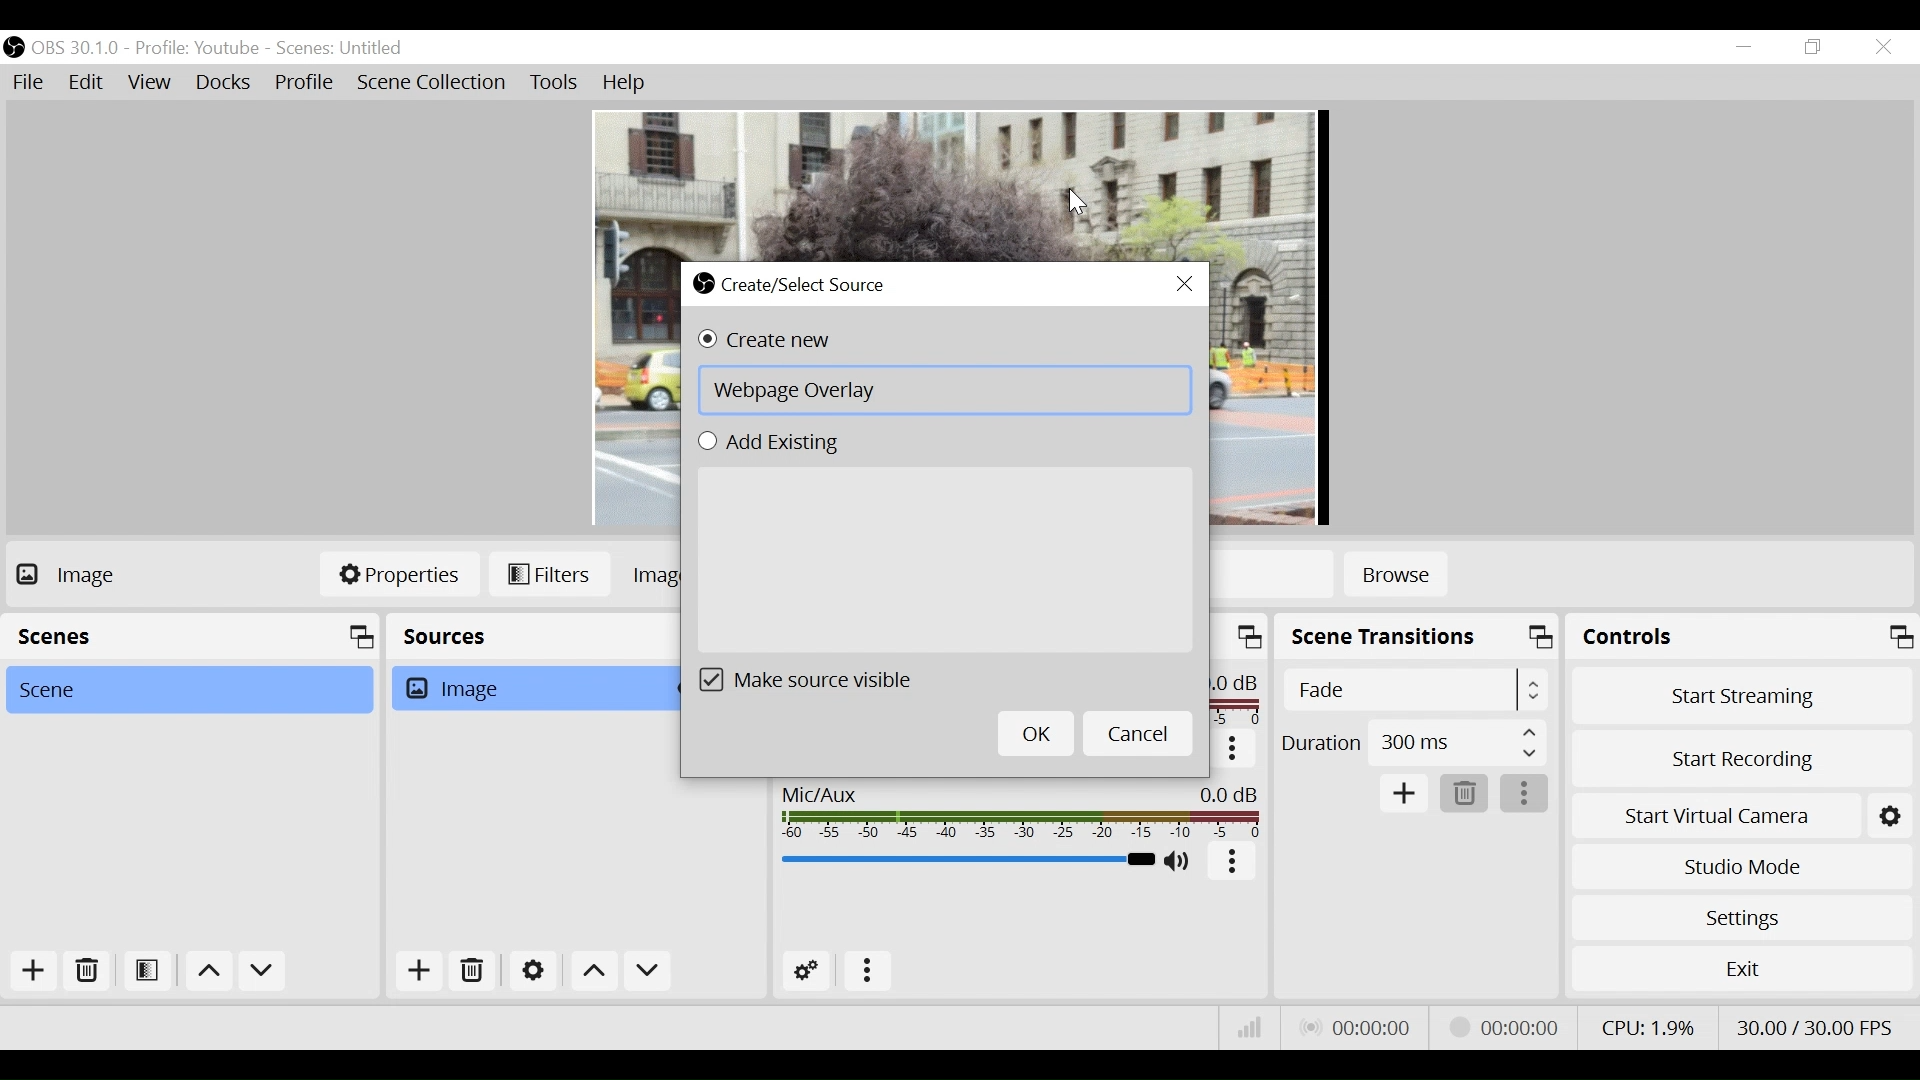 The height and width of the screenshot is (1080, 1920). I want to click on Cursor, so click(1078, 204).